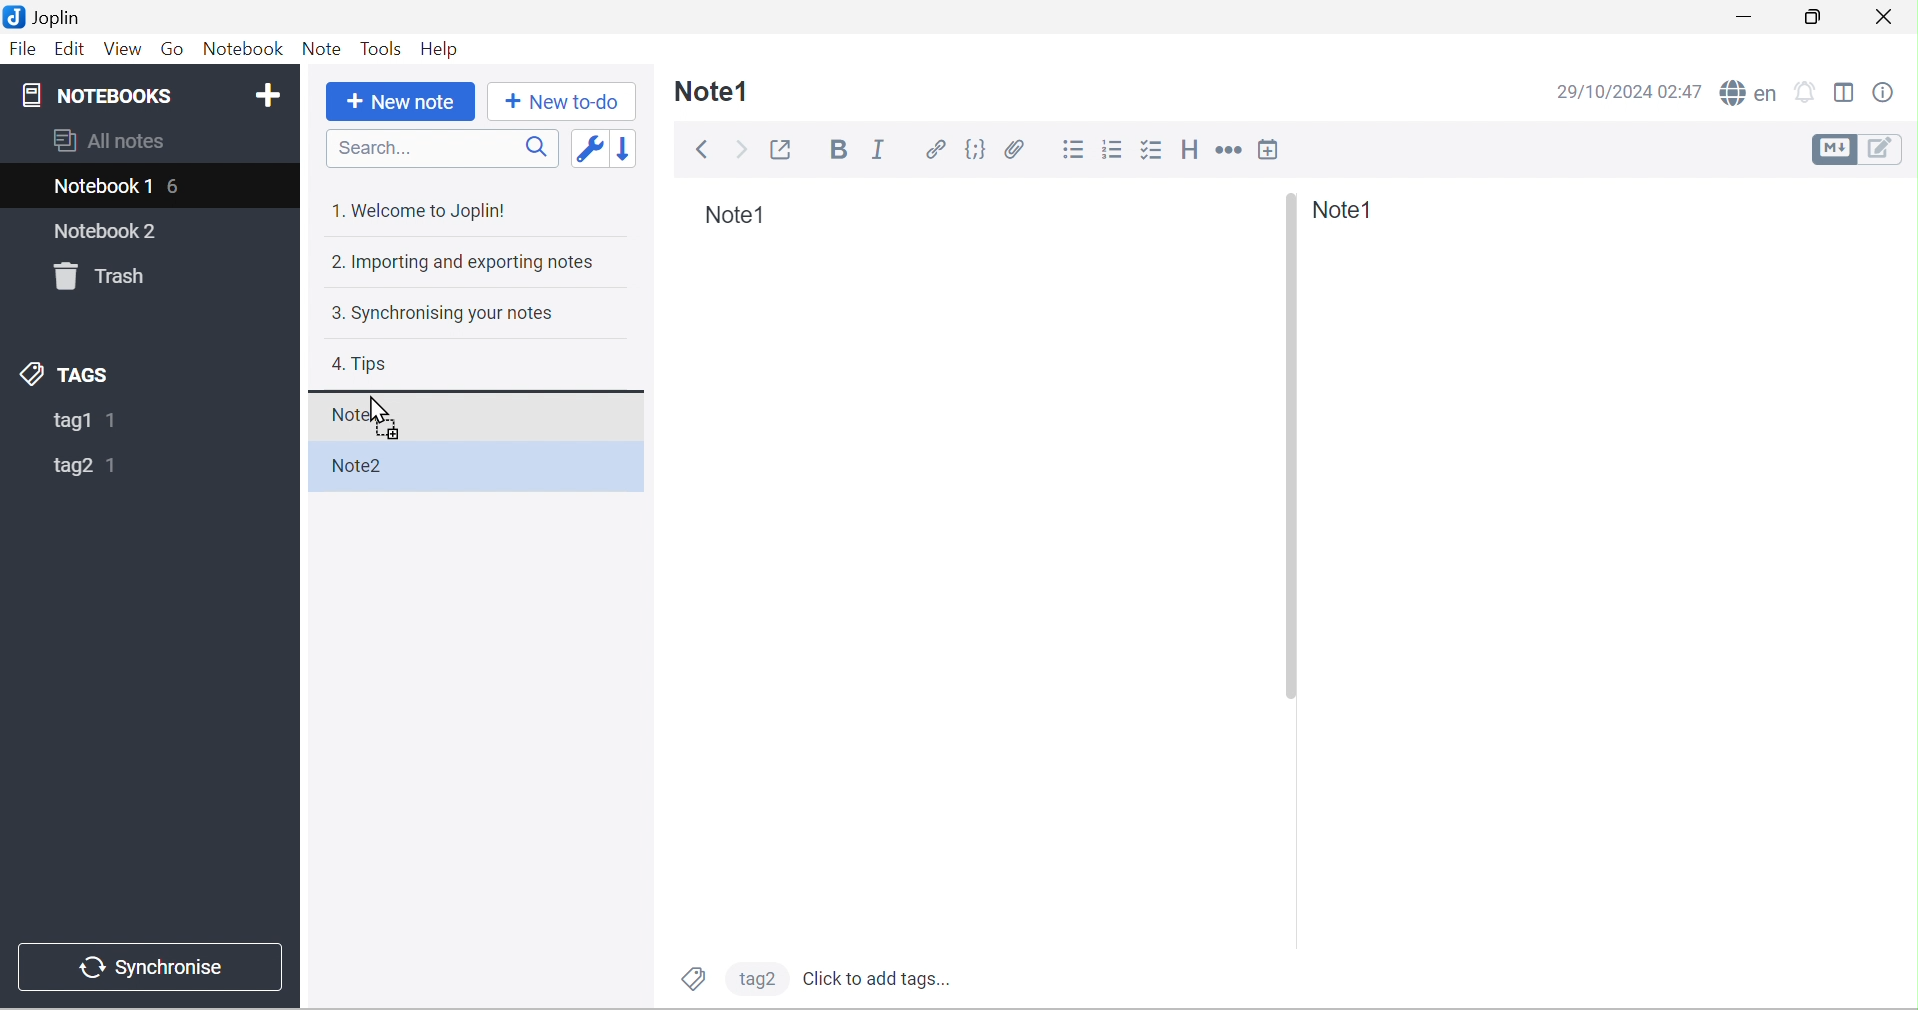 The image size is (1918, 1010). I want to click on Search icon, so click(535, 148).